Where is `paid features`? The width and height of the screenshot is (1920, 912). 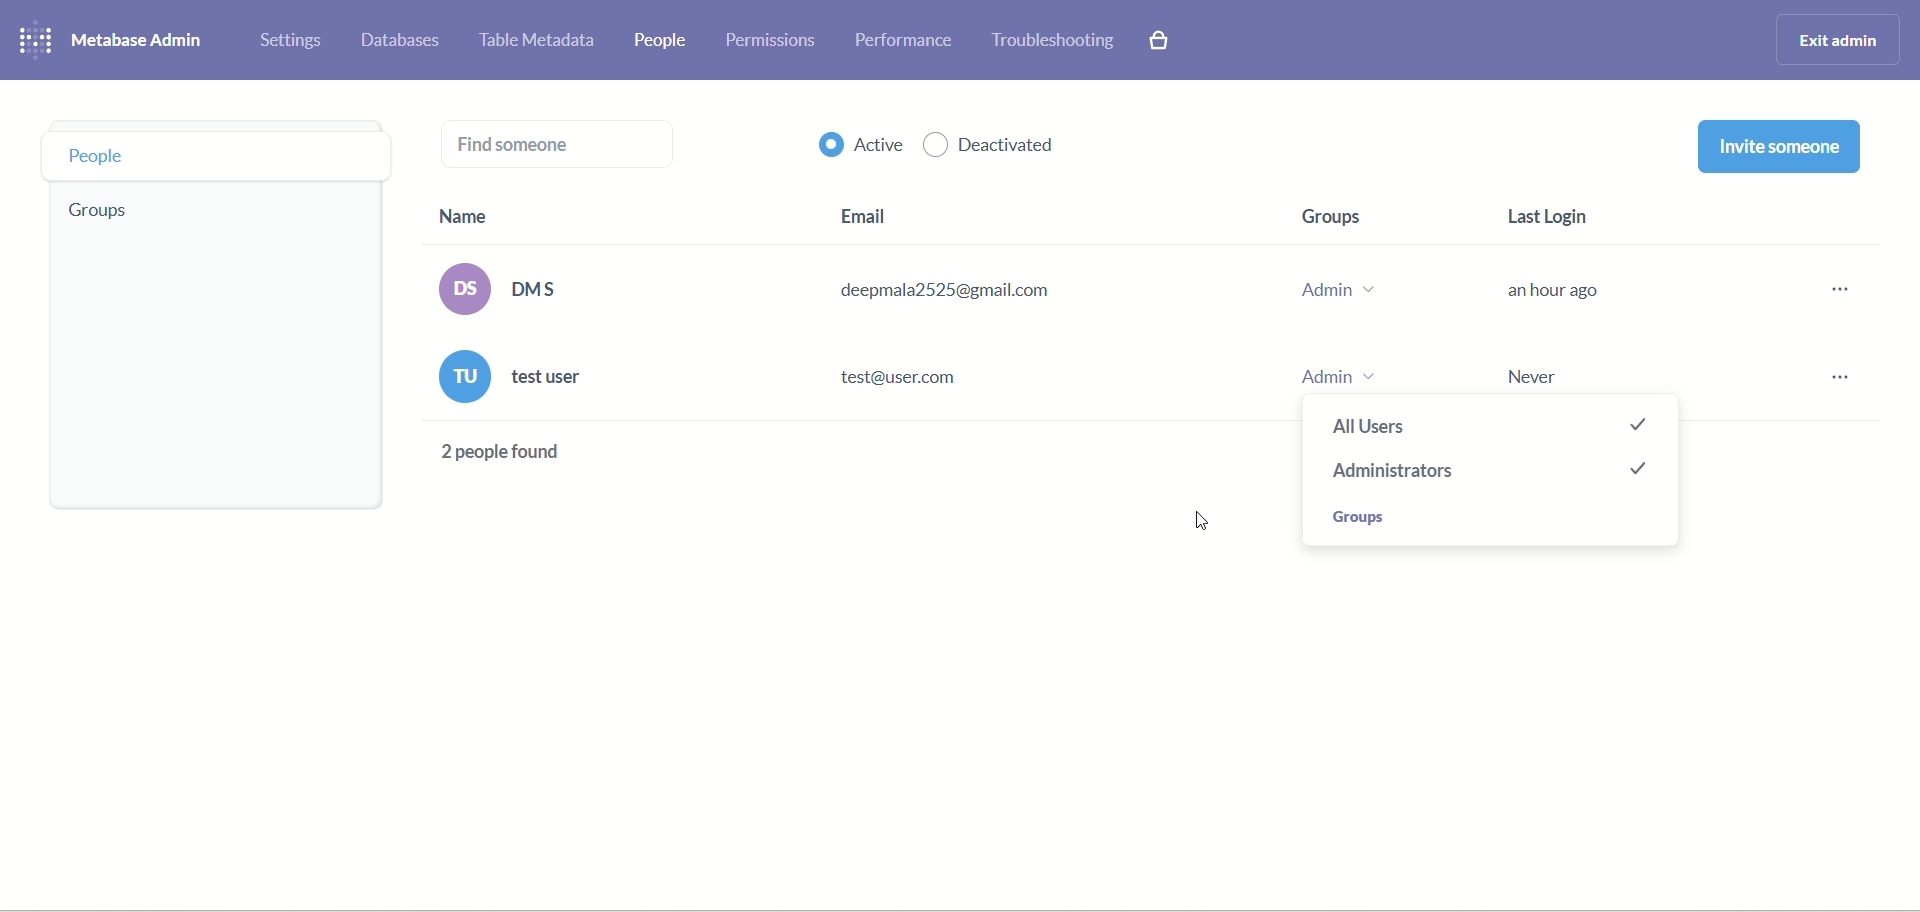 paid features is located at coordinates (1165, 41).